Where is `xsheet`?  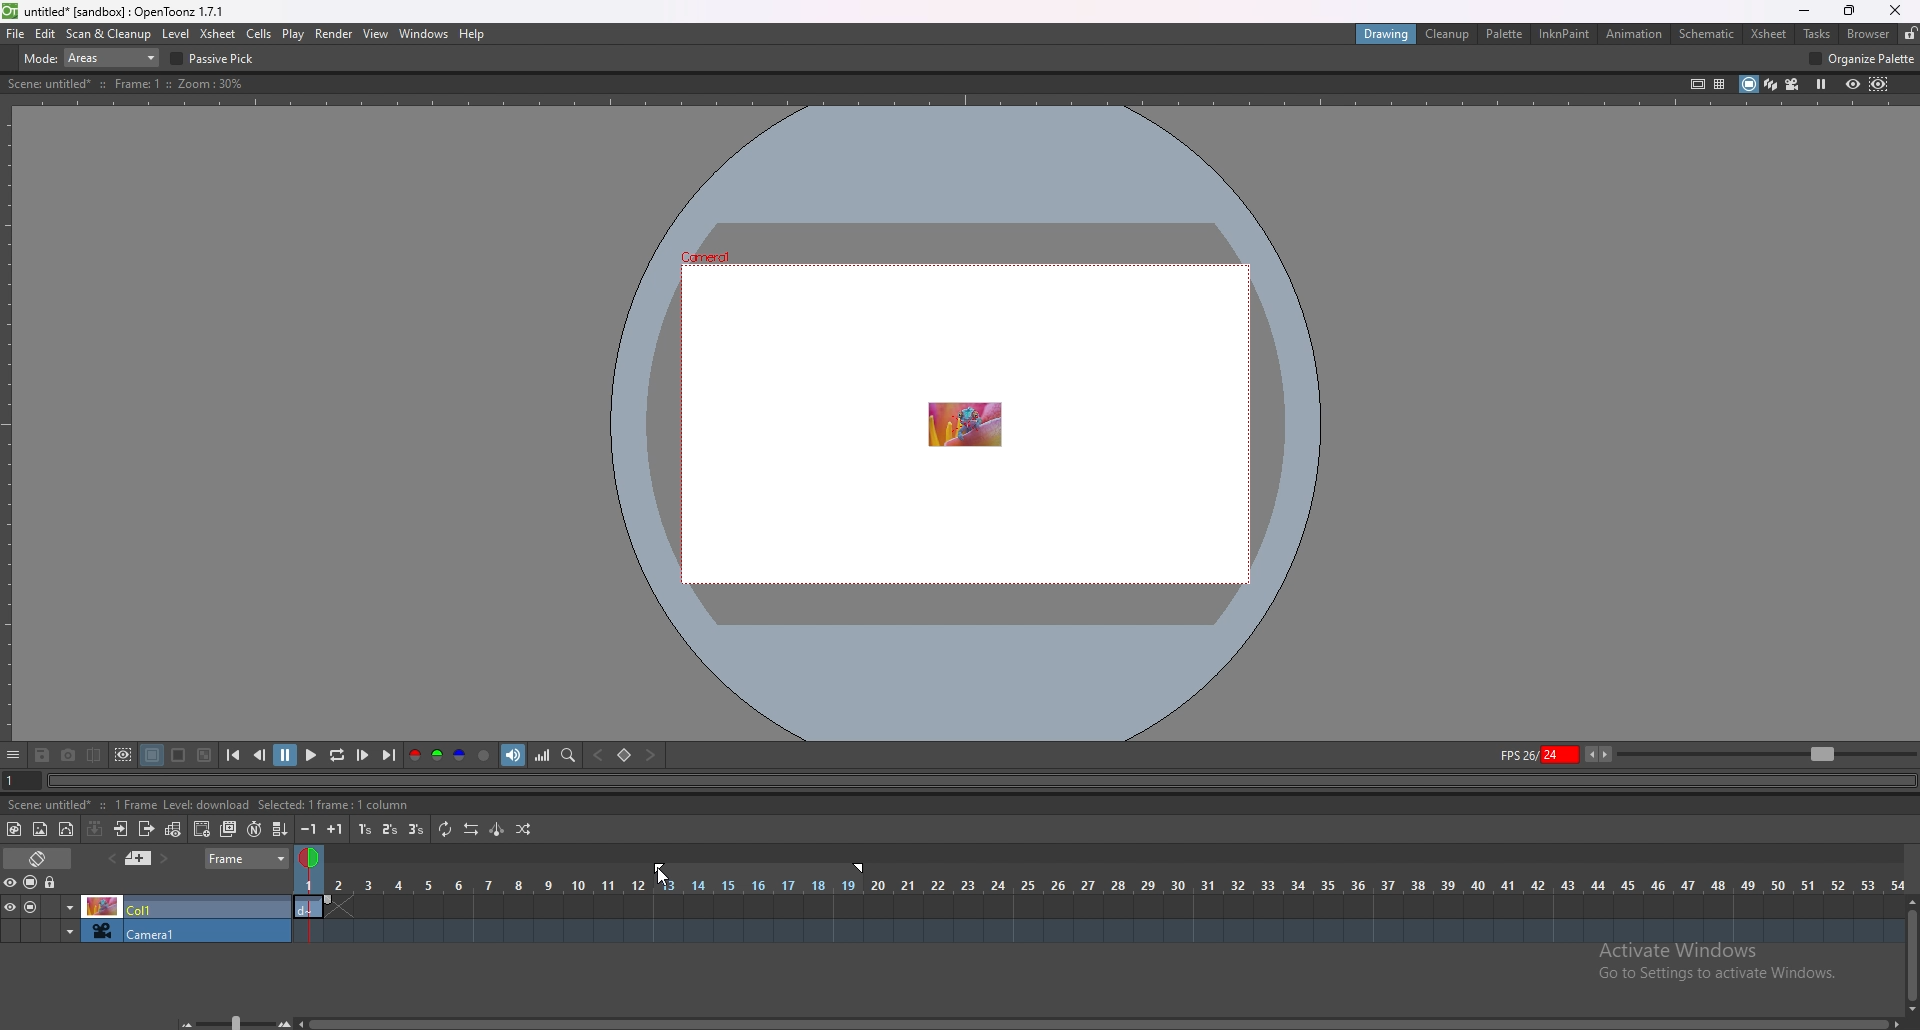
xsheet is located at coordinates (220, 35).